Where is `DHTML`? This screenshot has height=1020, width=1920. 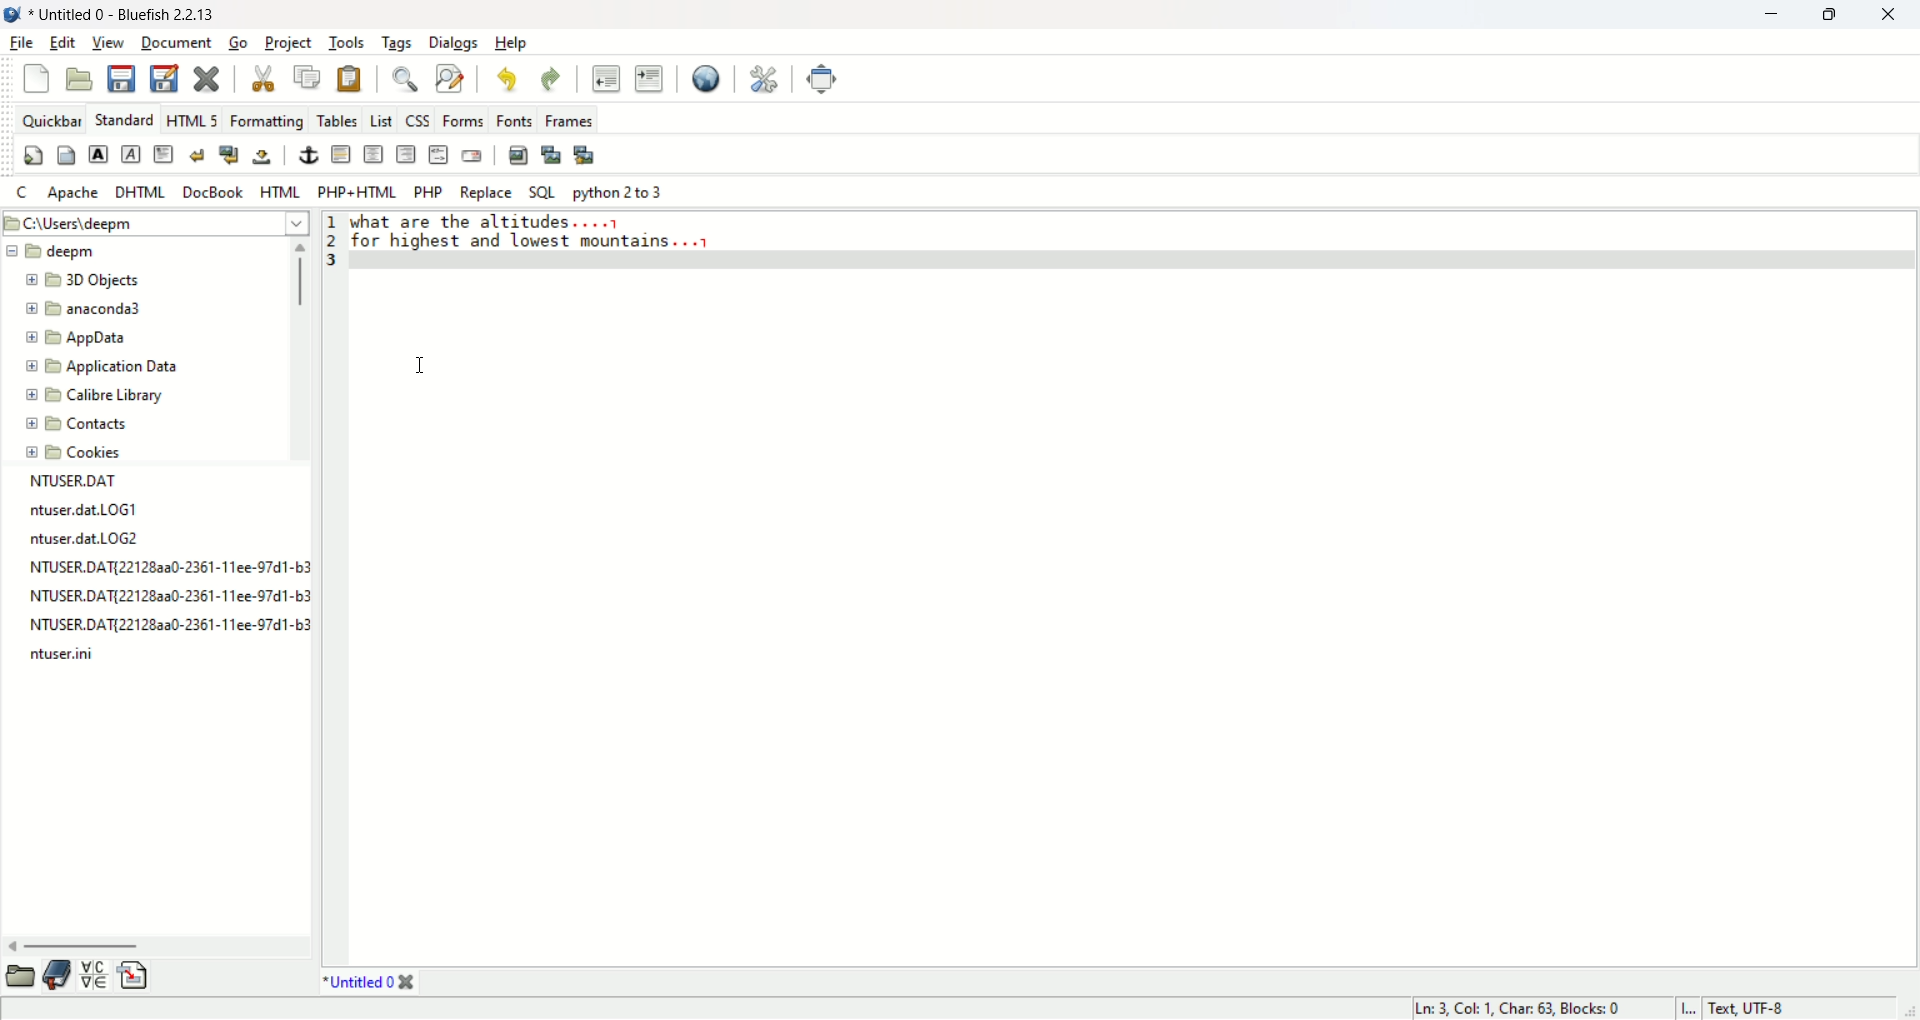
DHTML is located at coordinates (139, 193).